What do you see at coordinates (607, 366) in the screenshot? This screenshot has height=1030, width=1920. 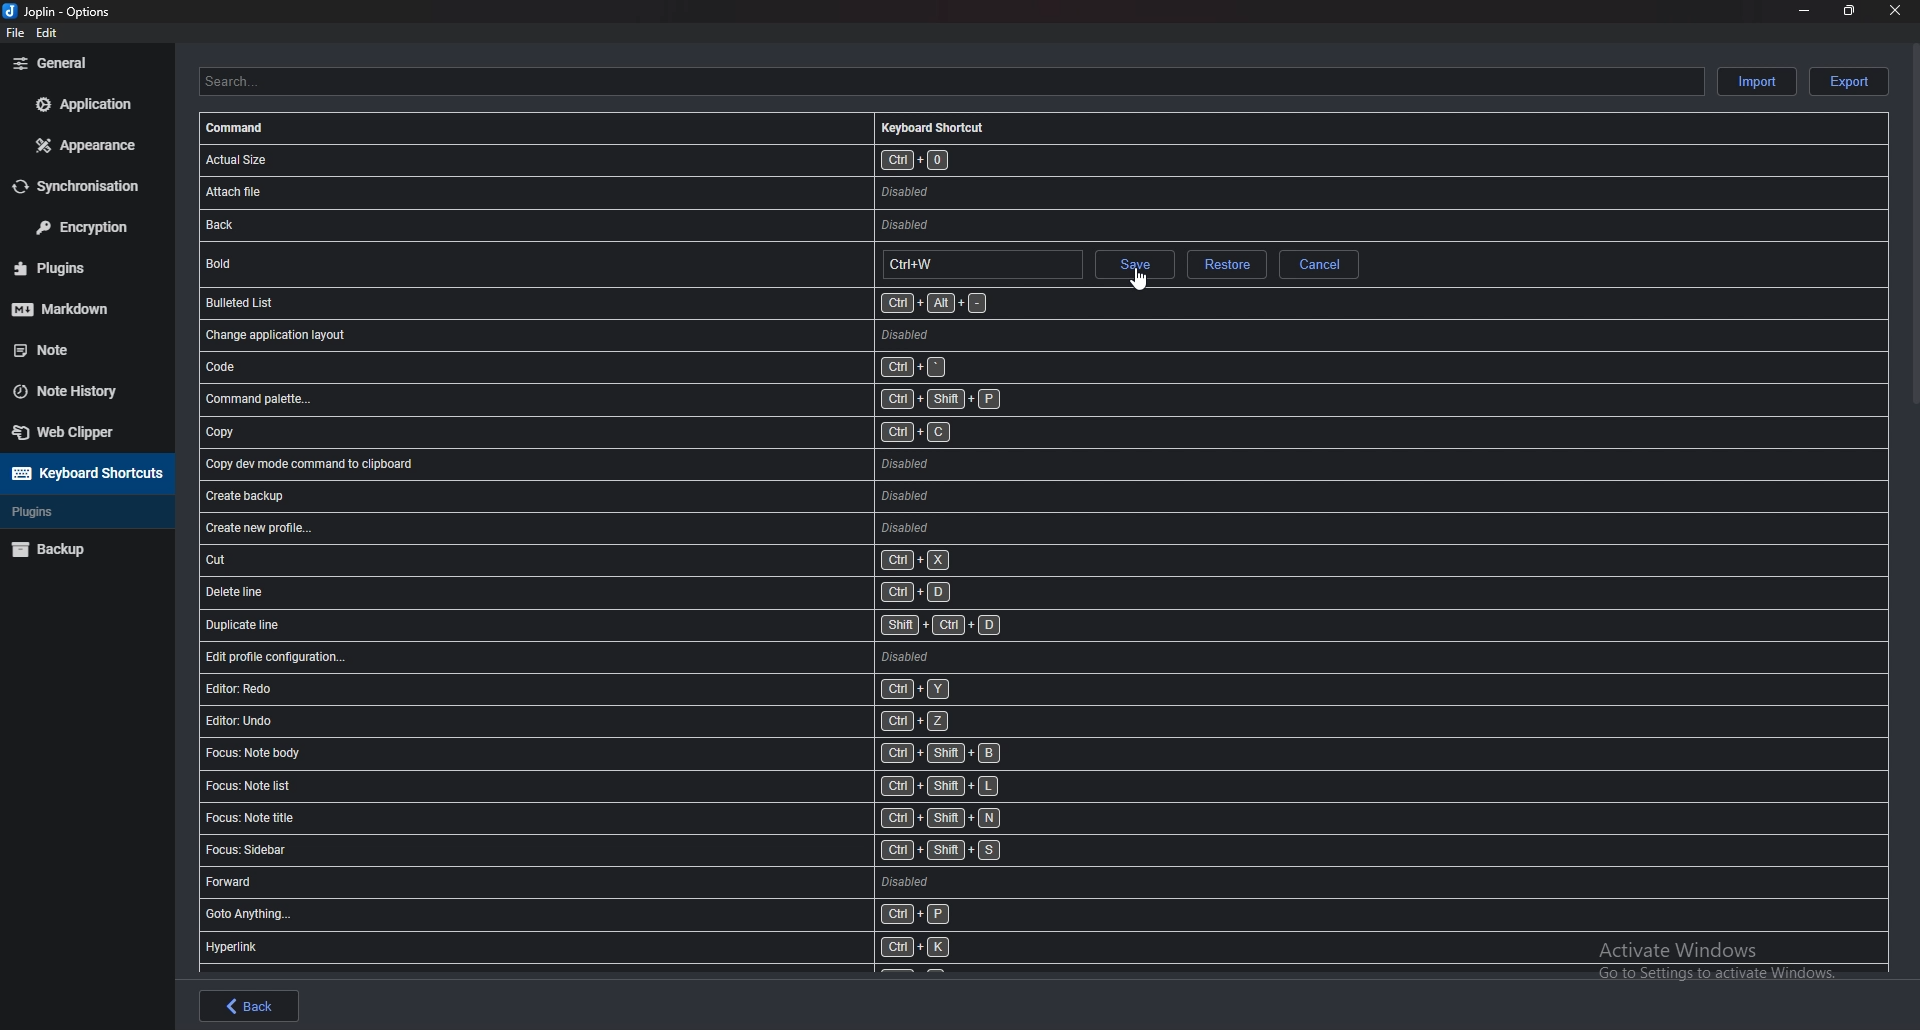 I see `shortcut` at bounding box center [607, 366].